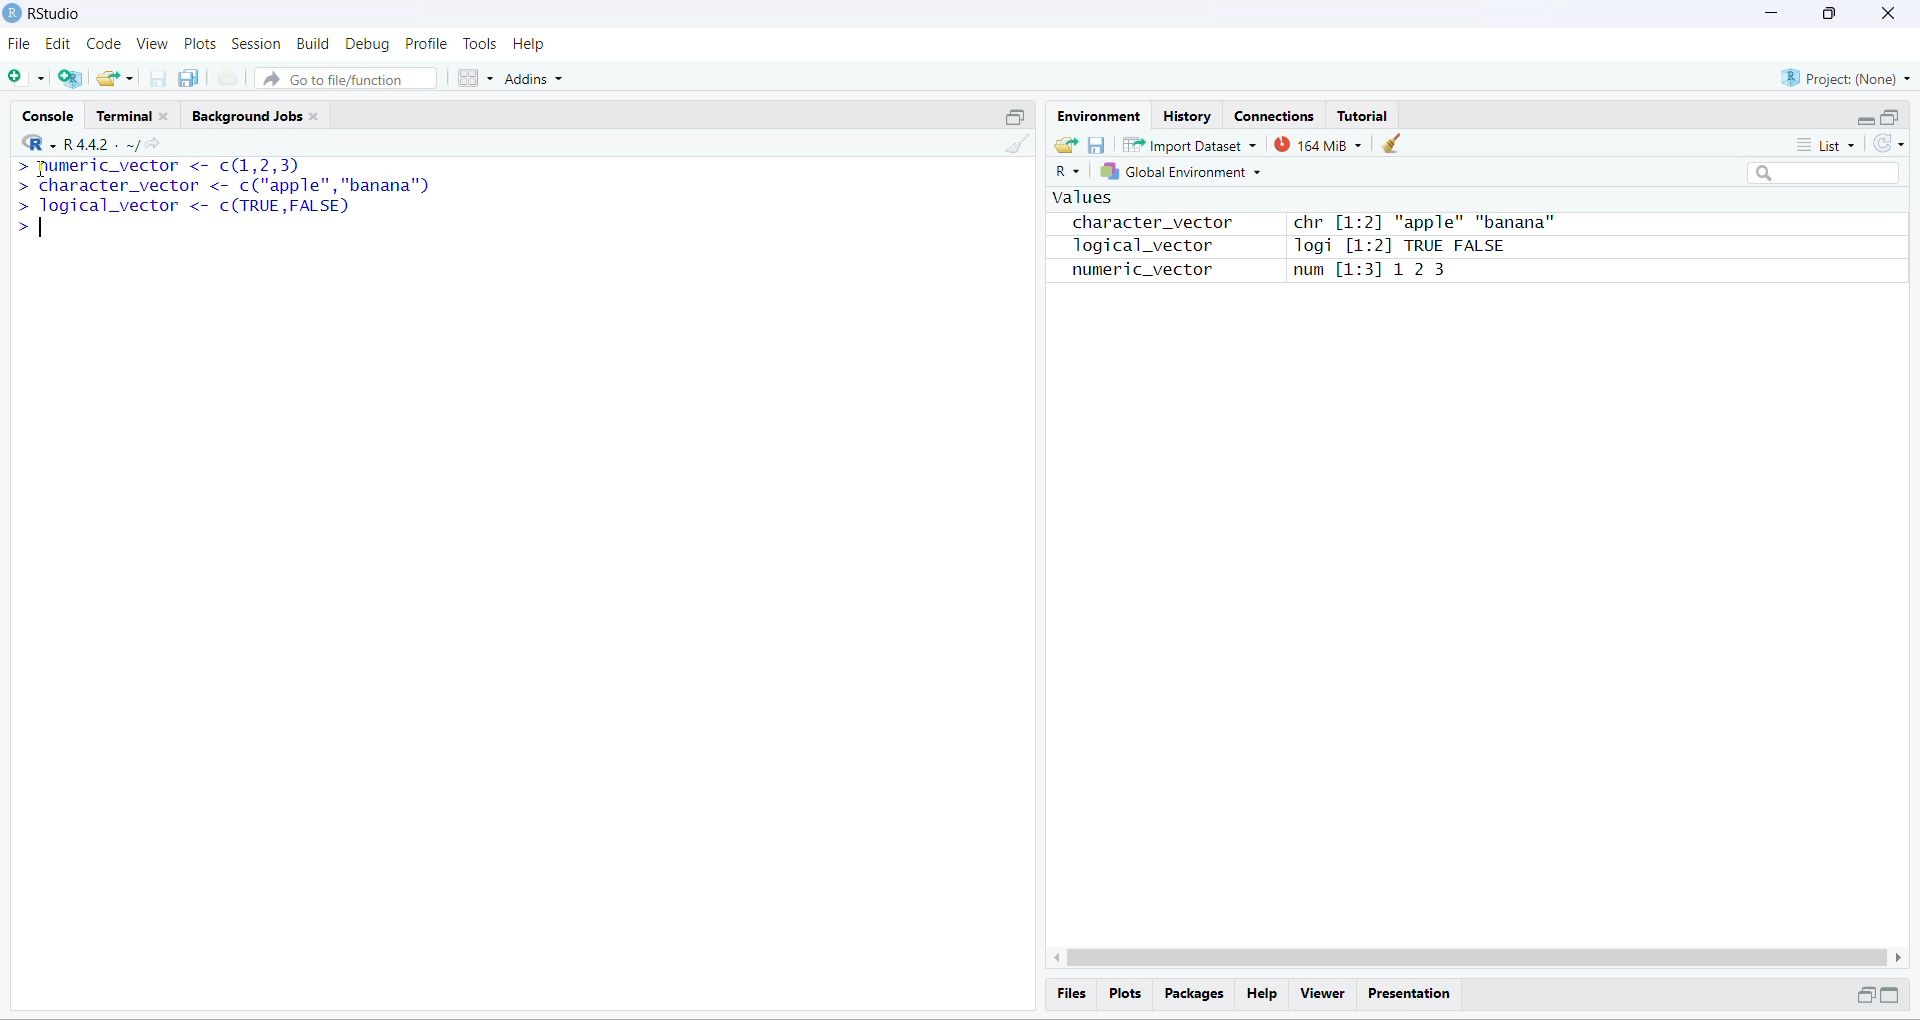 This screenshot has width=1920, height=1020. What do you see at coordinates (1273, 114) in the screenshot?
I see `Connections` at bounding box center [1273, 114].